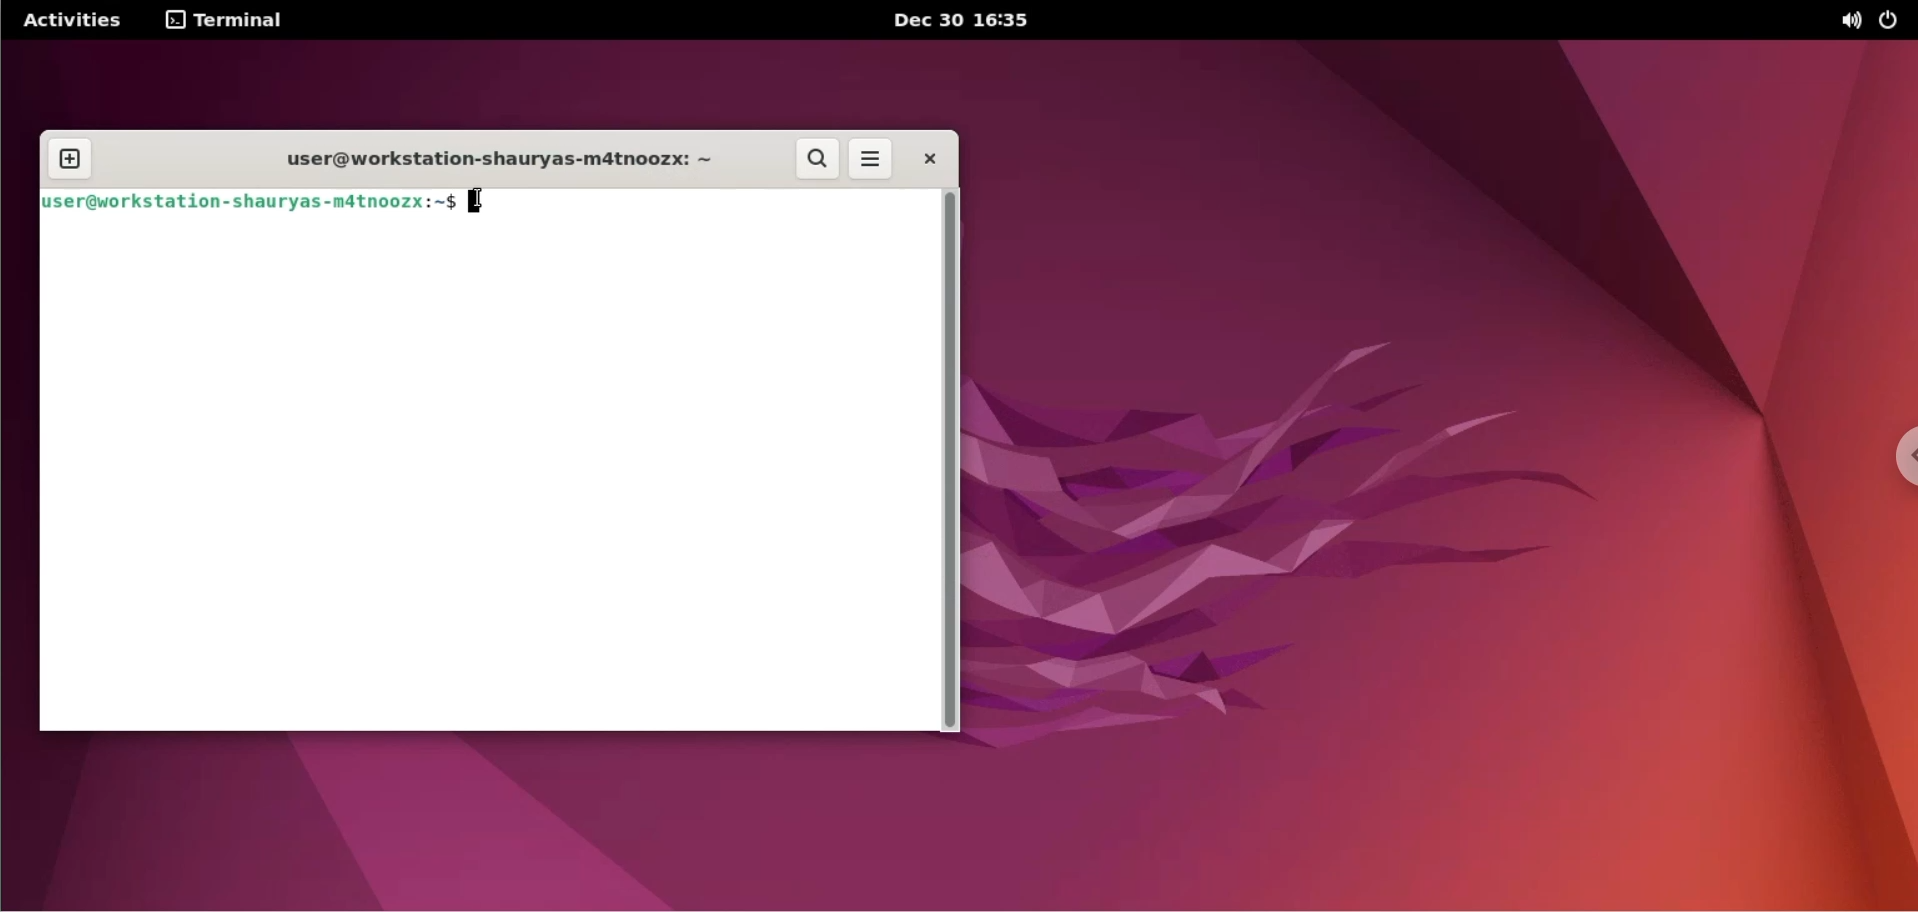 Image resolution: width=1918 pixels, height=912 pixels. I want to click on power options, so click(1893, 21).